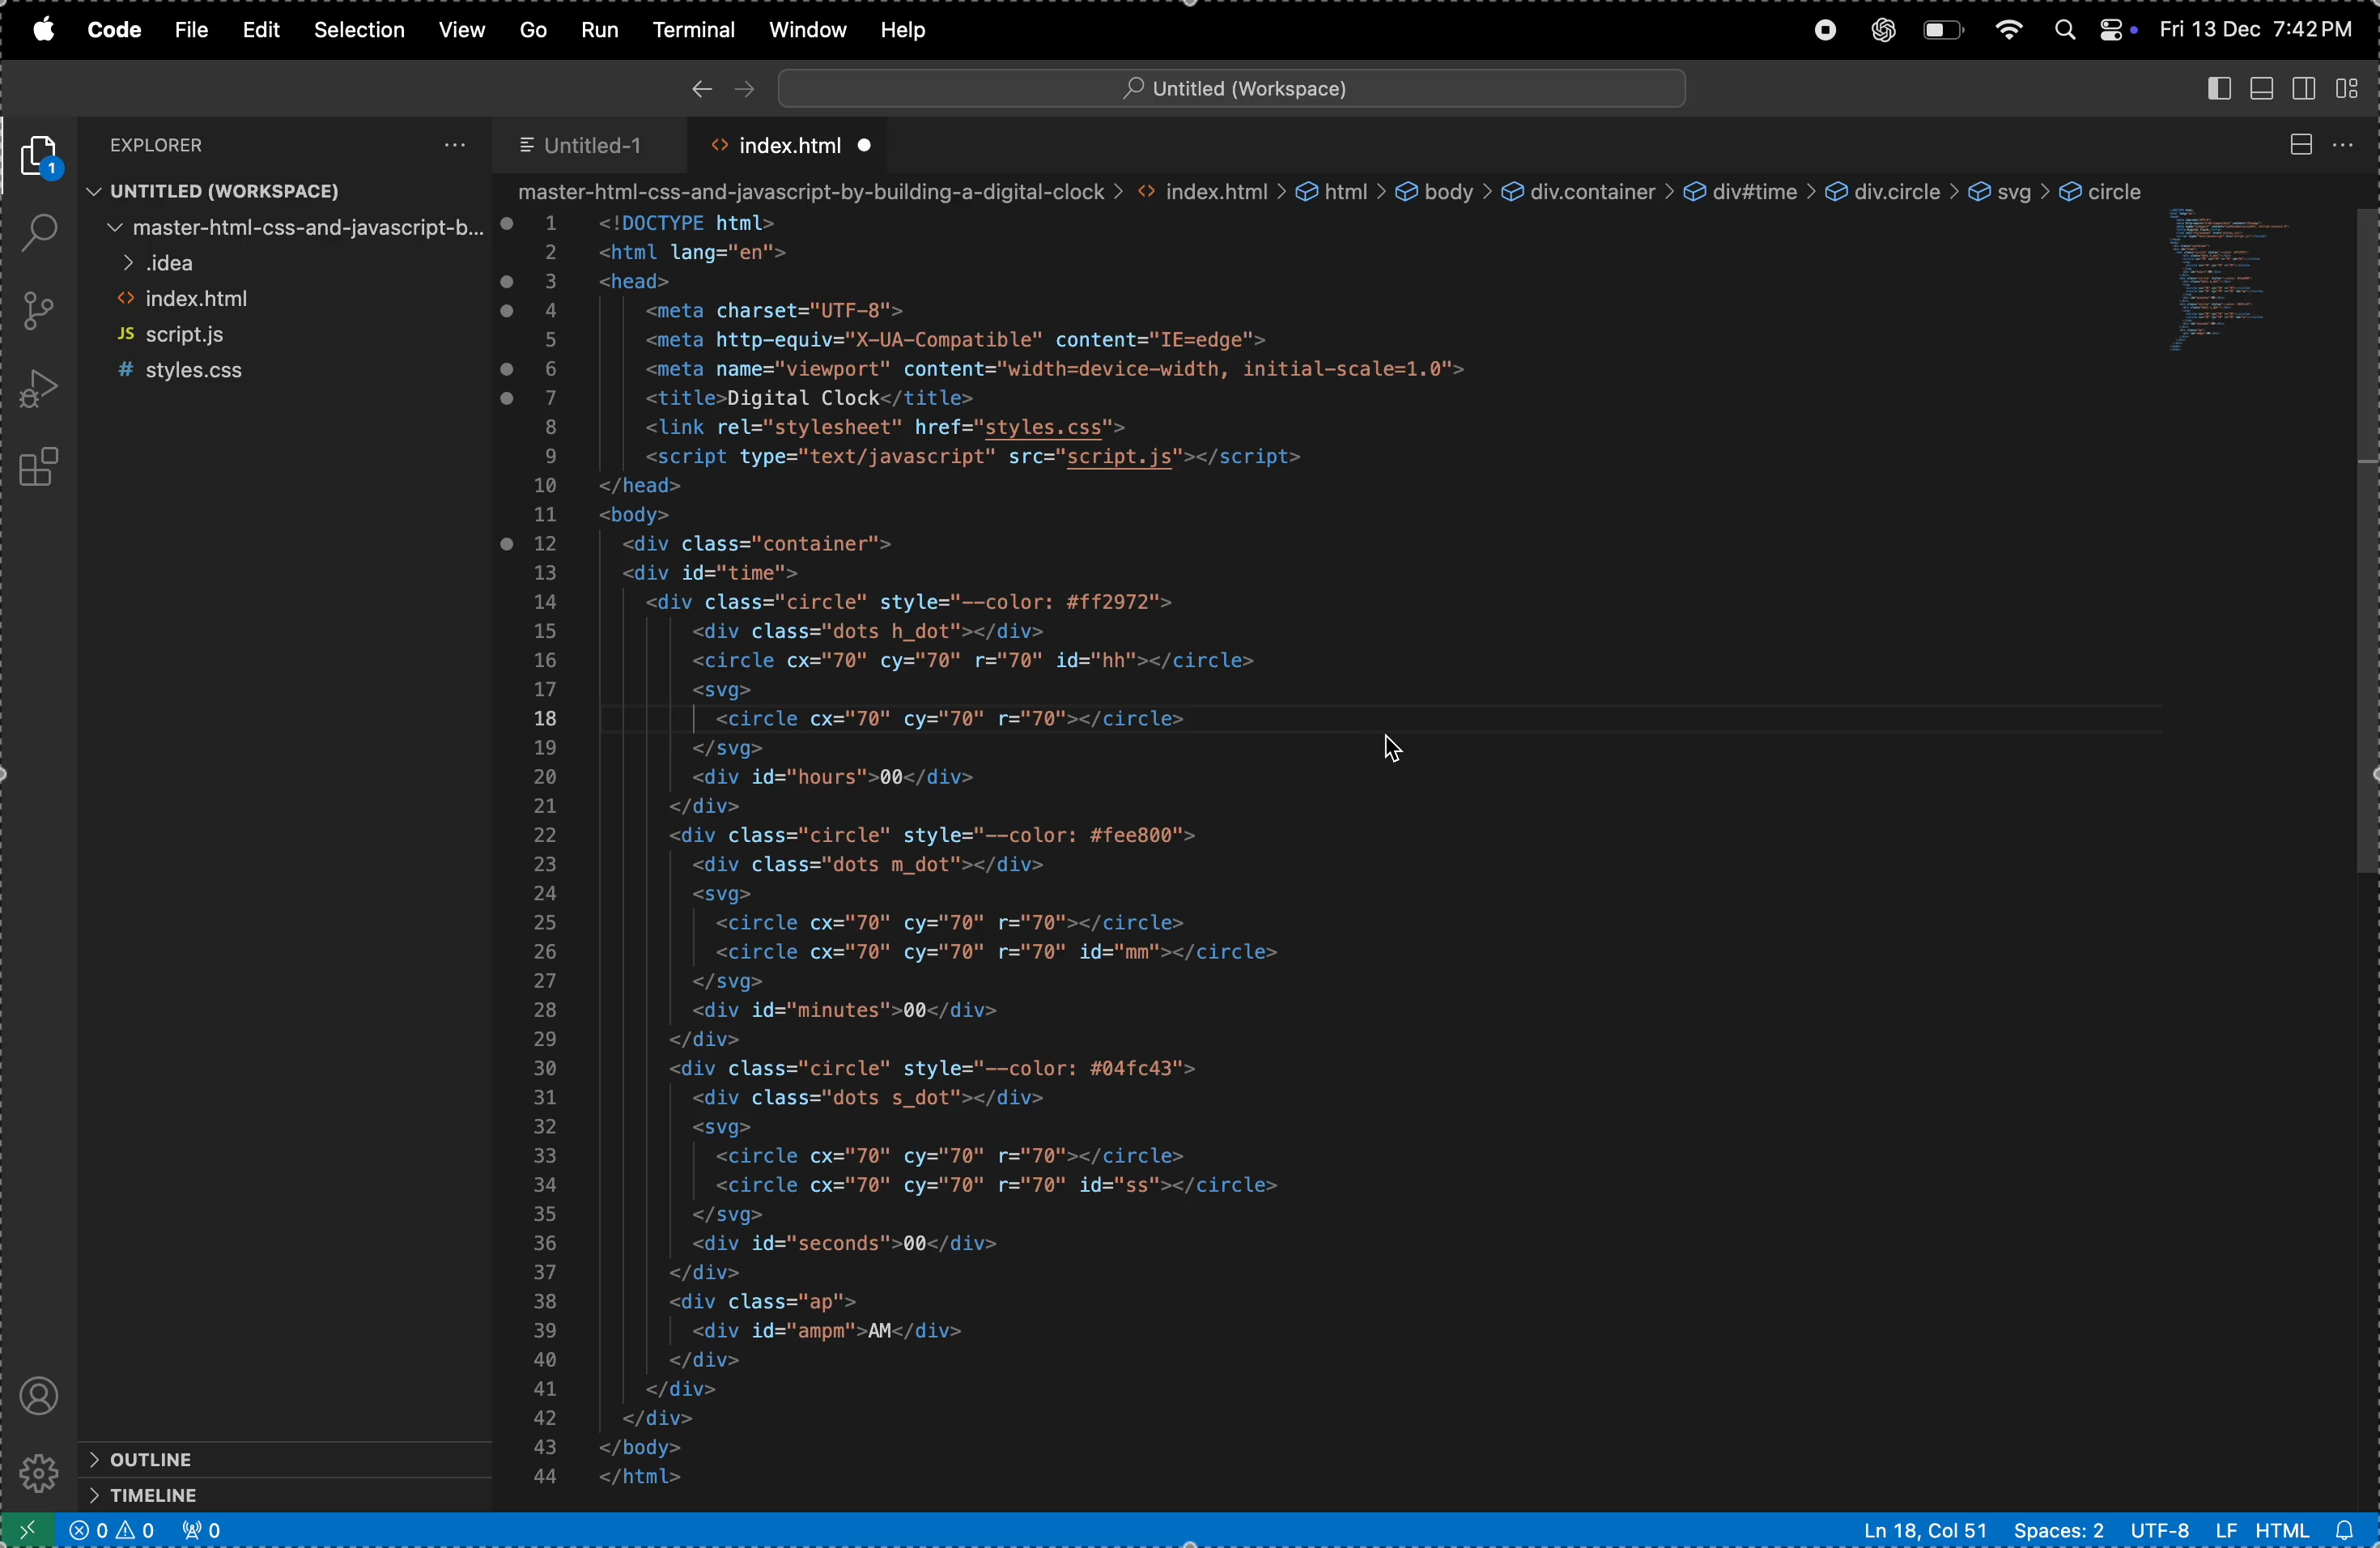  What do you see at coordinates (51, 31) in the screenshot?
I see `apple menu` at bounding box center [51, 31].